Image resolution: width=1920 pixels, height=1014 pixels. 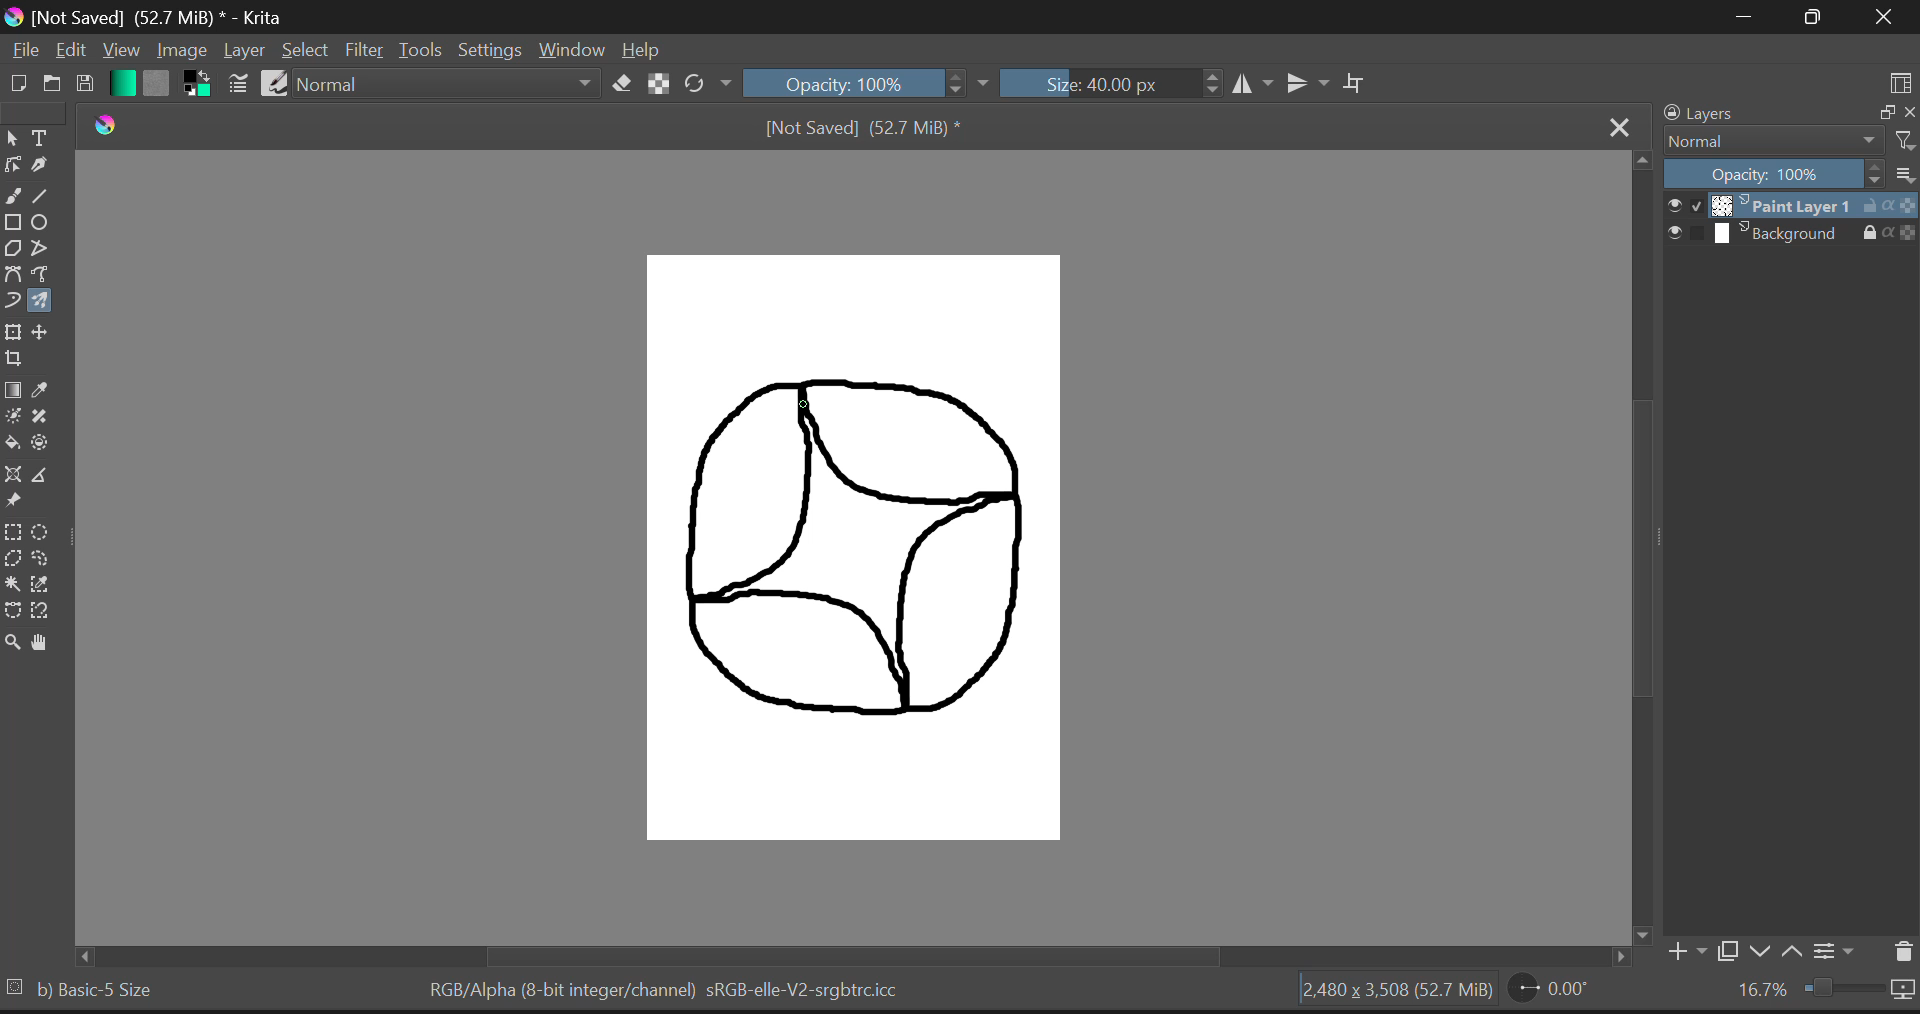 I want to click on Open, so click(x=50, y=85).